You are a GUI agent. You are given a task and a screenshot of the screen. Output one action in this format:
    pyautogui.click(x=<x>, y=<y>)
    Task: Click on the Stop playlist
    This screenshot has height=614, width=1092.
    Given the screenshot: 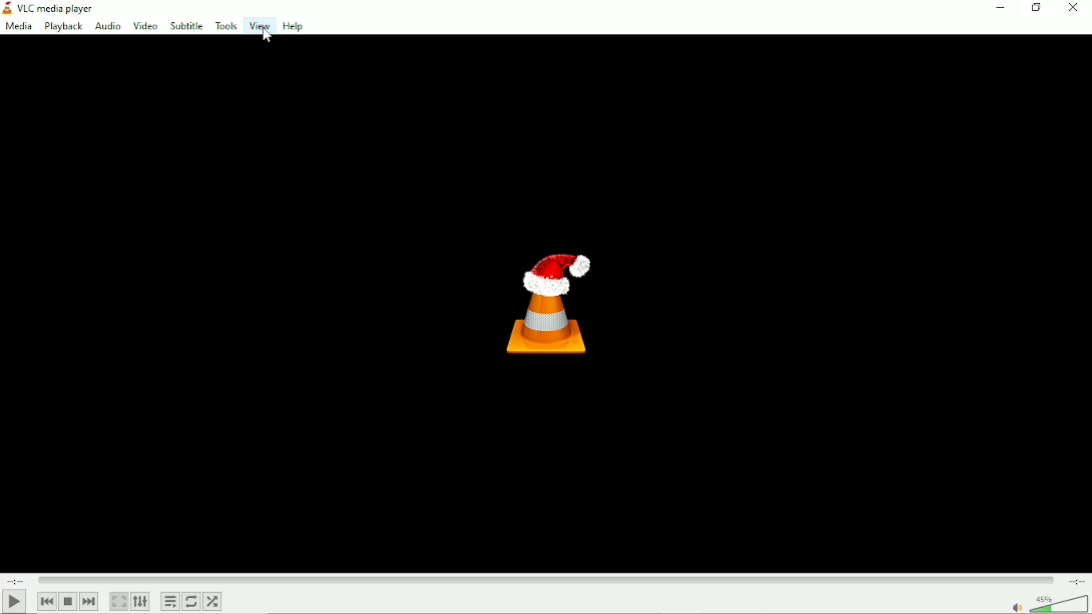 What is the action you would take?
    pyautogui.click(x=67, y=602)
    